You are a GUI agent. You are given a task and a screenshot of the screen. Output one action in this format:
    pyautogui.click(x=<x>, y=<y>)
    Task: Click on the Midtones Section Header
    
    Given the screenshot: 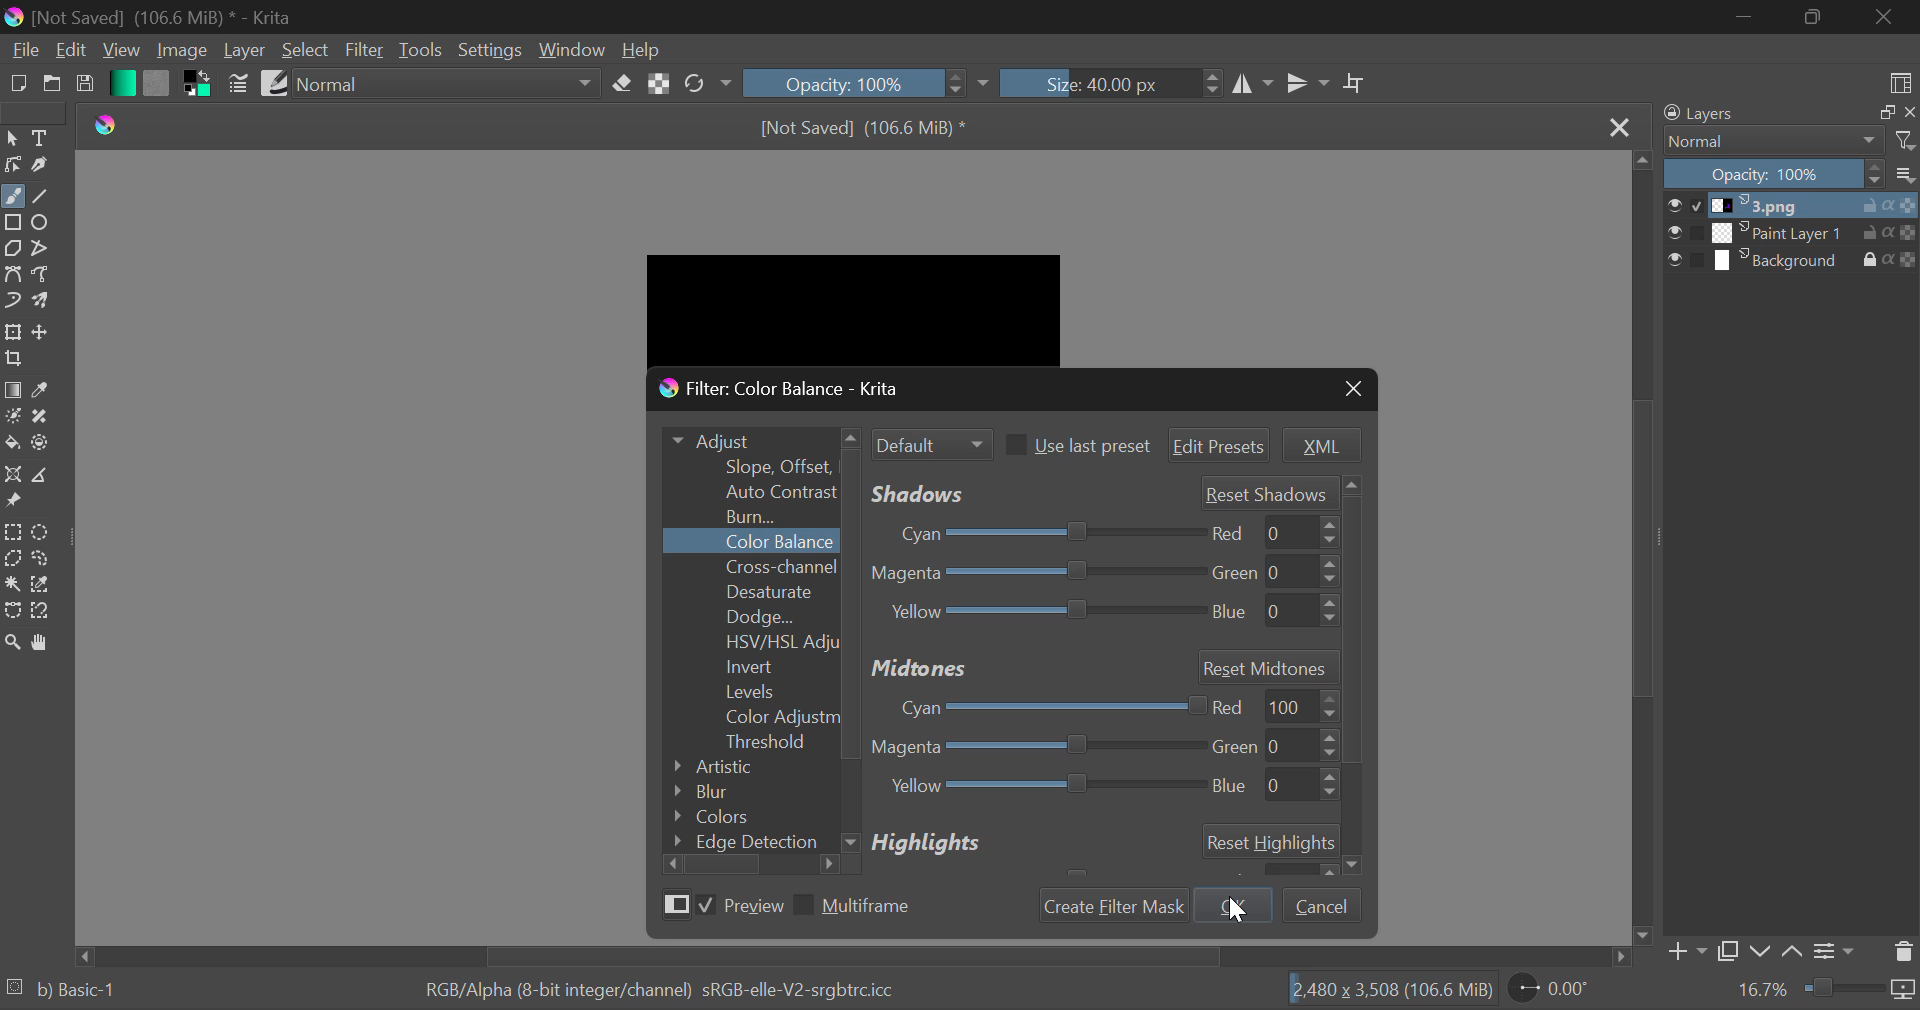 What is the action you would take?
    pyautogui.click(x=1102, y=666)
    